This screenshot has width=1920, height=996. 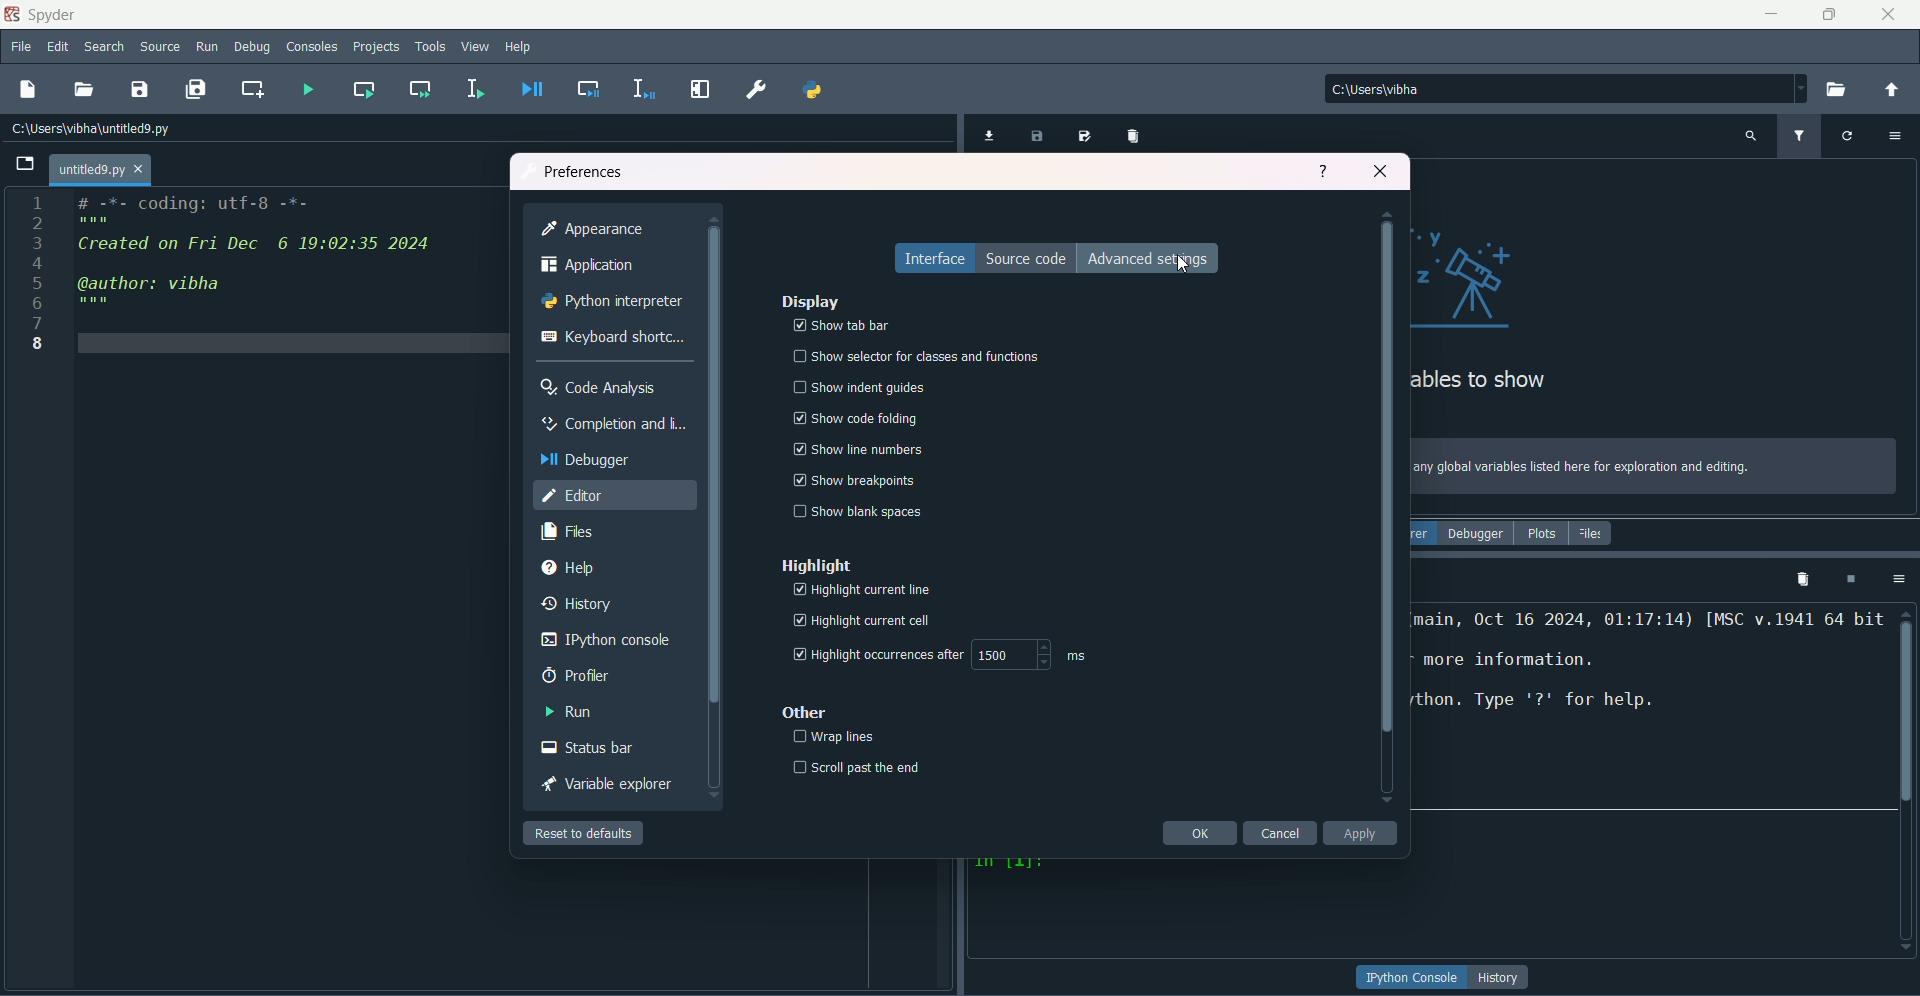 What do you see at coordinates (22, 48) in the screenshot?
I see `file` at bounding box center [22, 48].